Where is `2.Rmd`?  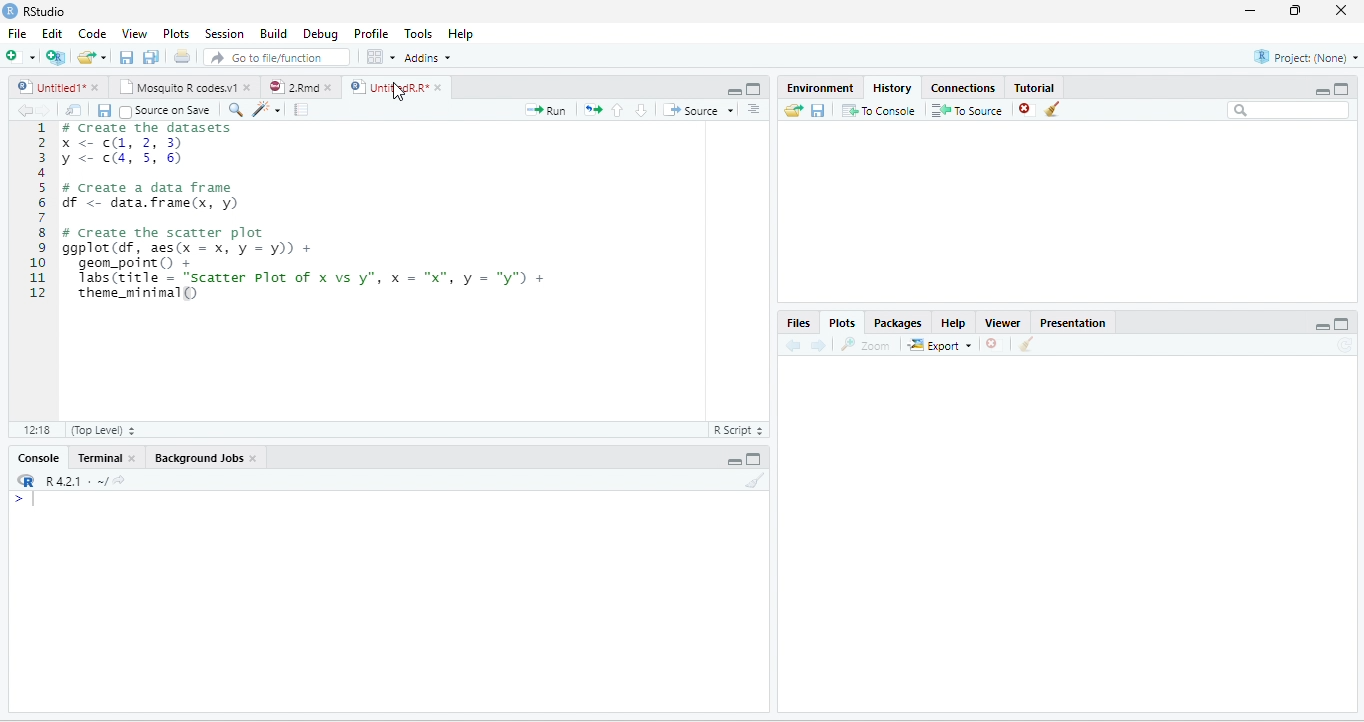 2.Rmd is located at coordinates (292, 87).